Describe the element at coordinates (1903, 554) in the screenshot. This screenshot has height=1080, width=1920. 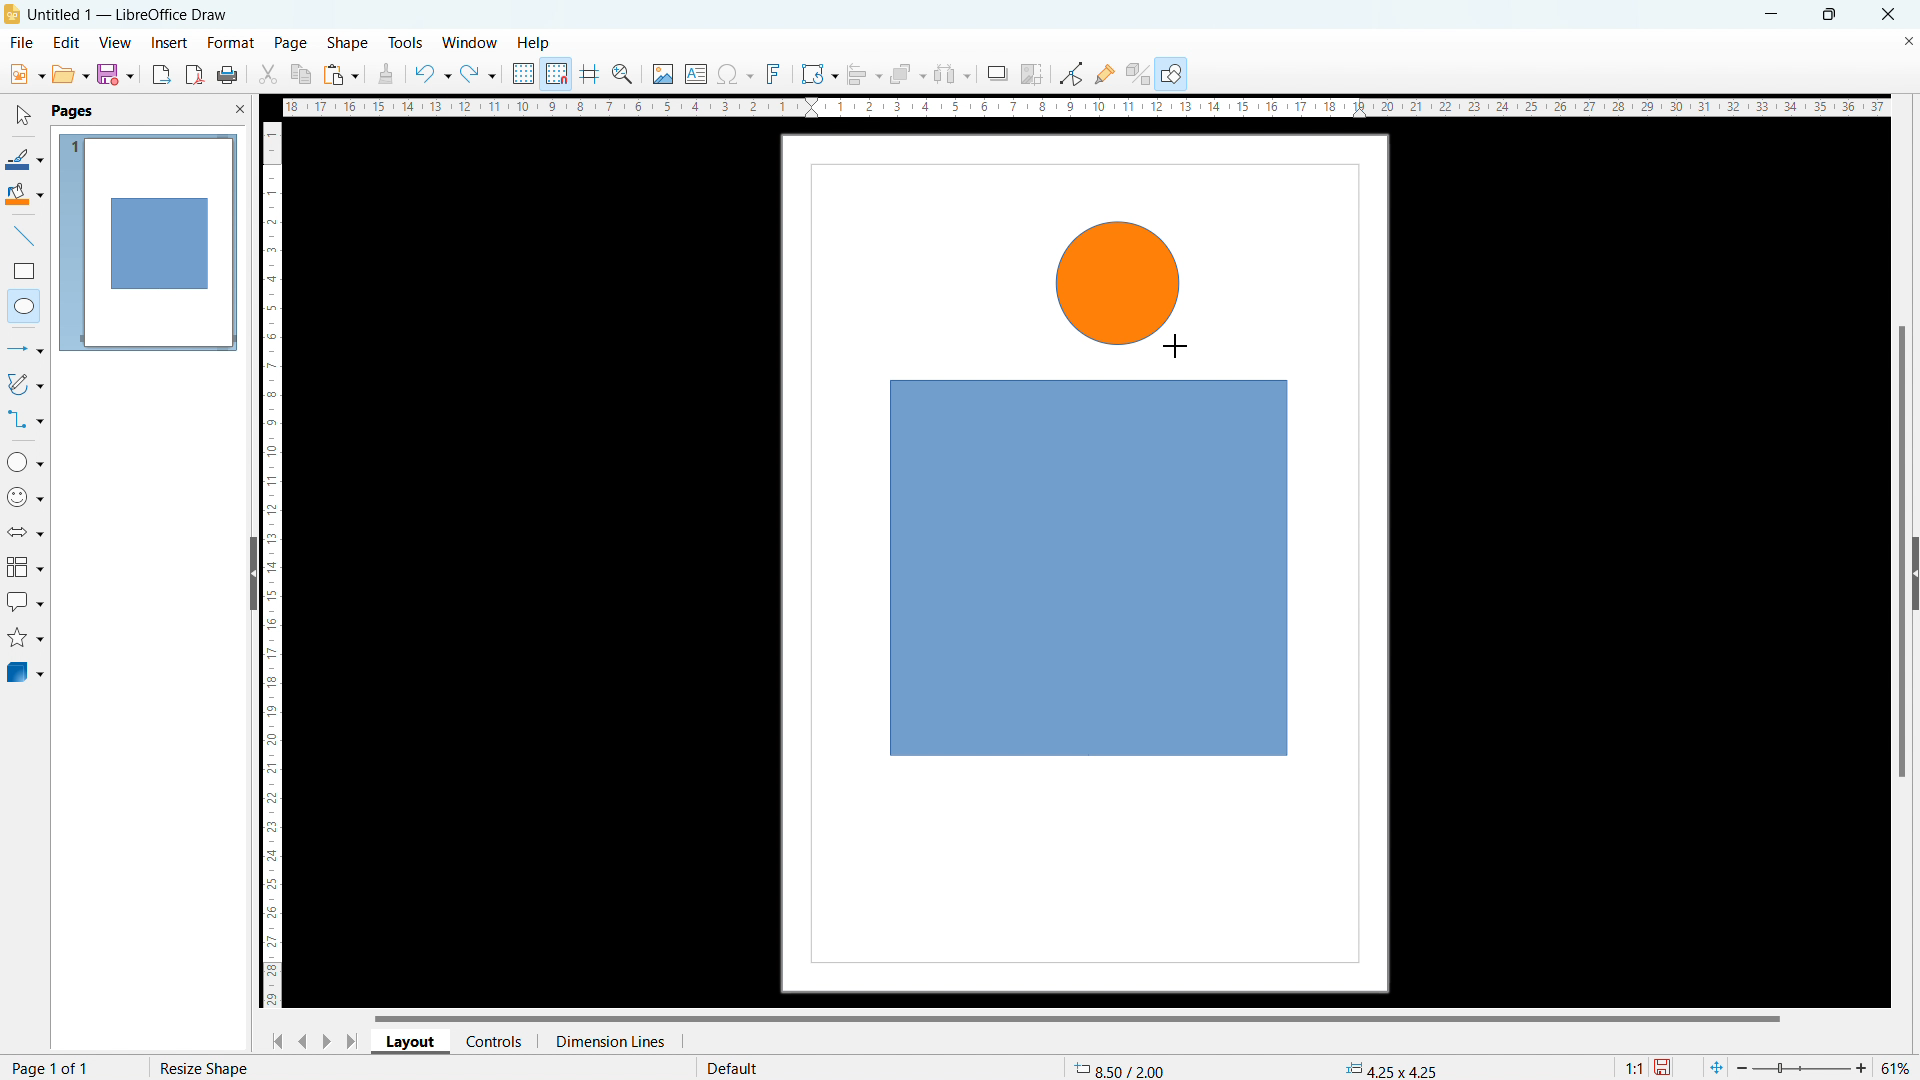
I see `vertical scrollbar` at that location.